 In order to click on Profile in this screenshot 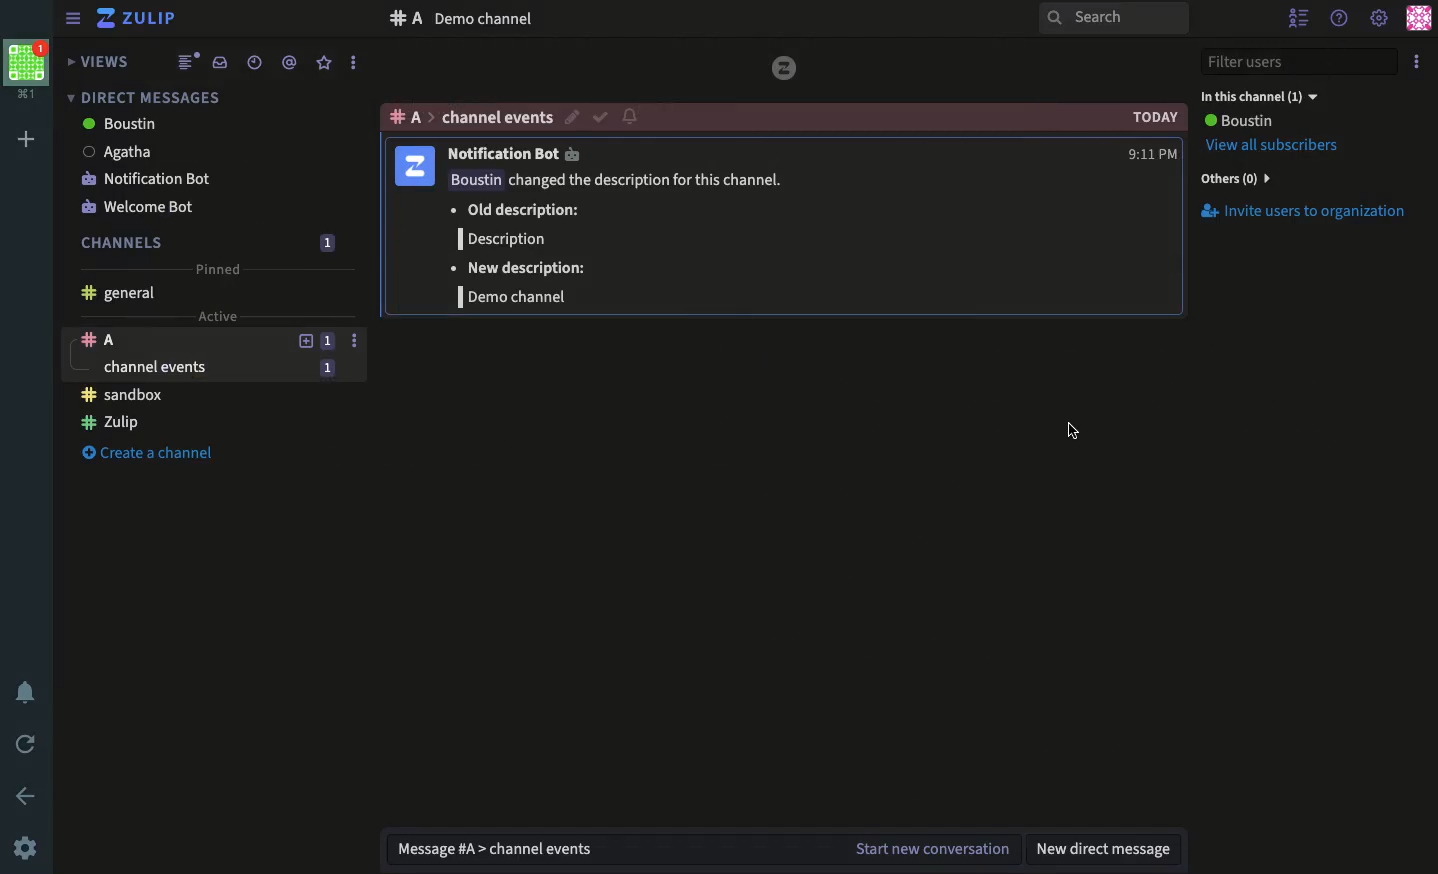, I will do `click(1418, 19)`.